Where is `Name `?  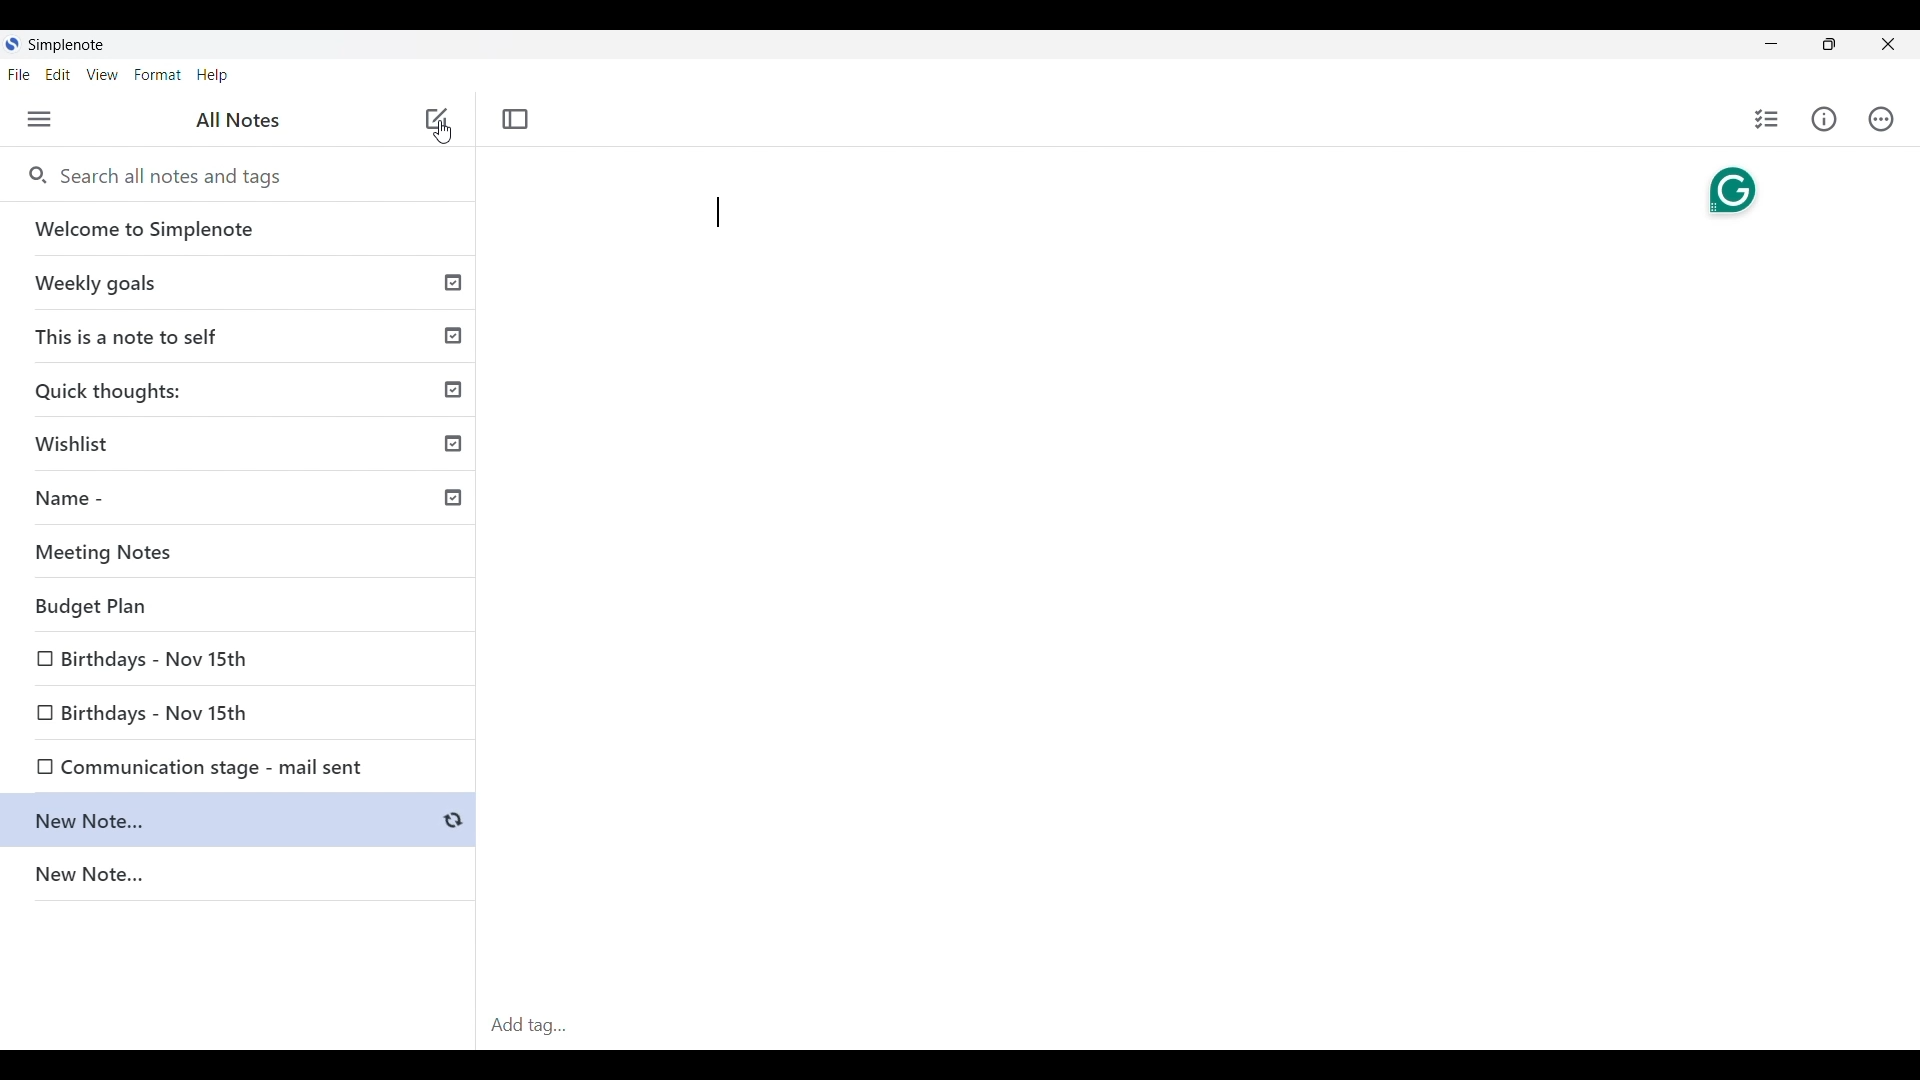 Name  is located at coordinates (246, 501).